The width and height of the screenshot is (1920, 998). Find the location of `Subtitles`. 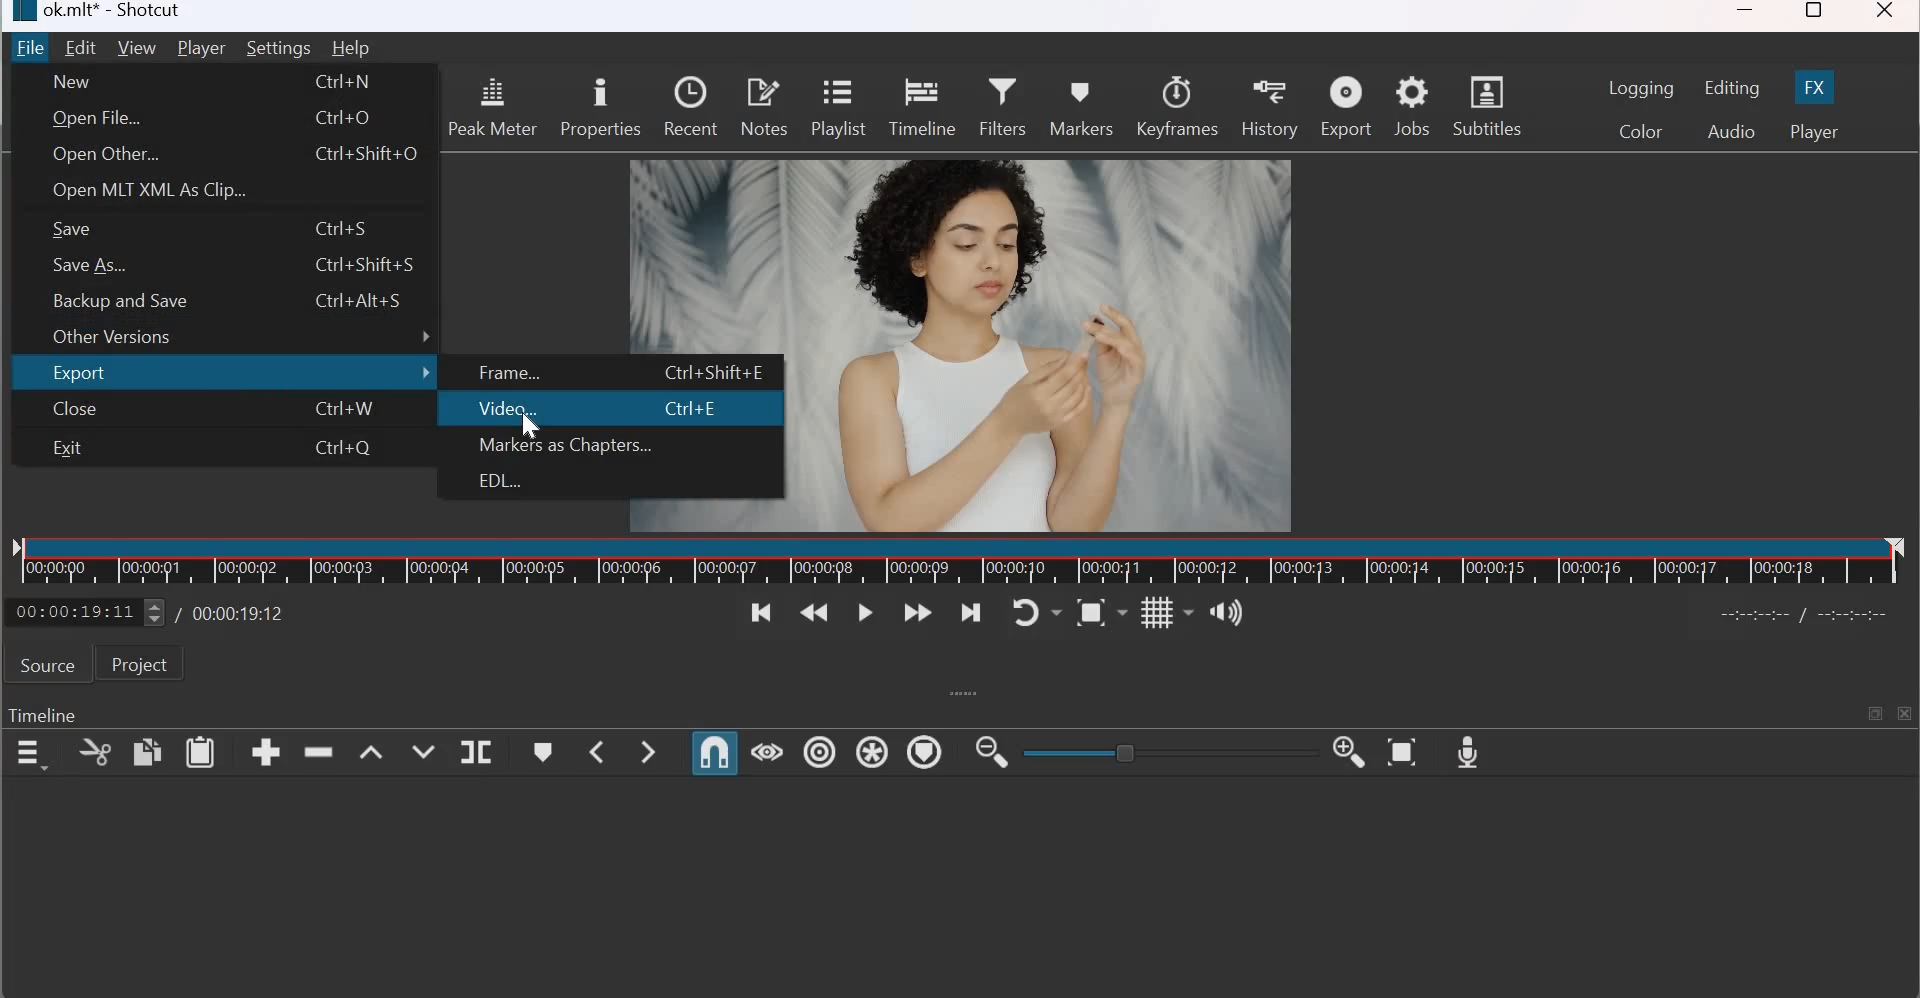

Subtitles is located at coordinates (1493, 104).